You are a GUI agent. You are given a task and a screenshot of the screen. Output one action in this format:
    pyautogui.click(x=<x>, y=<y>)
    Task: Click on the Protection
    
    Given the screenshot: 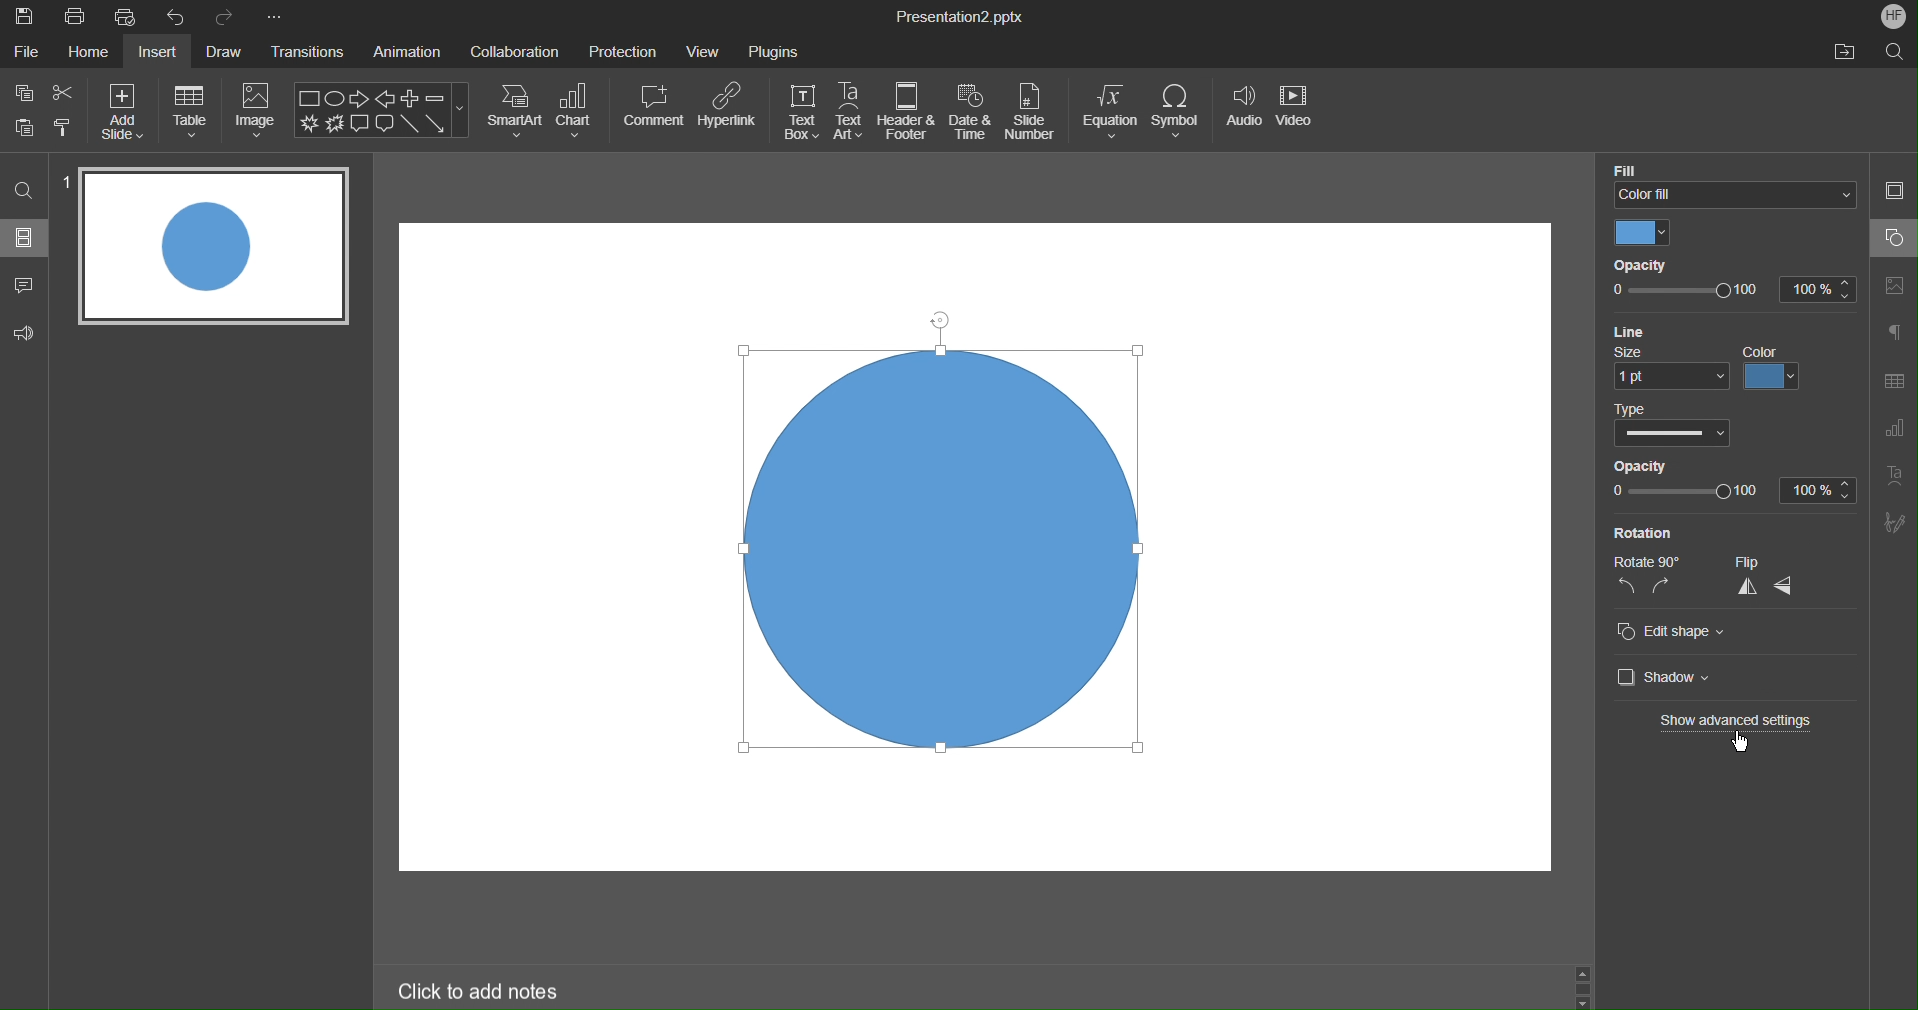 What is the action you would take?
    pyautogui.click(x=623, y=50)
    